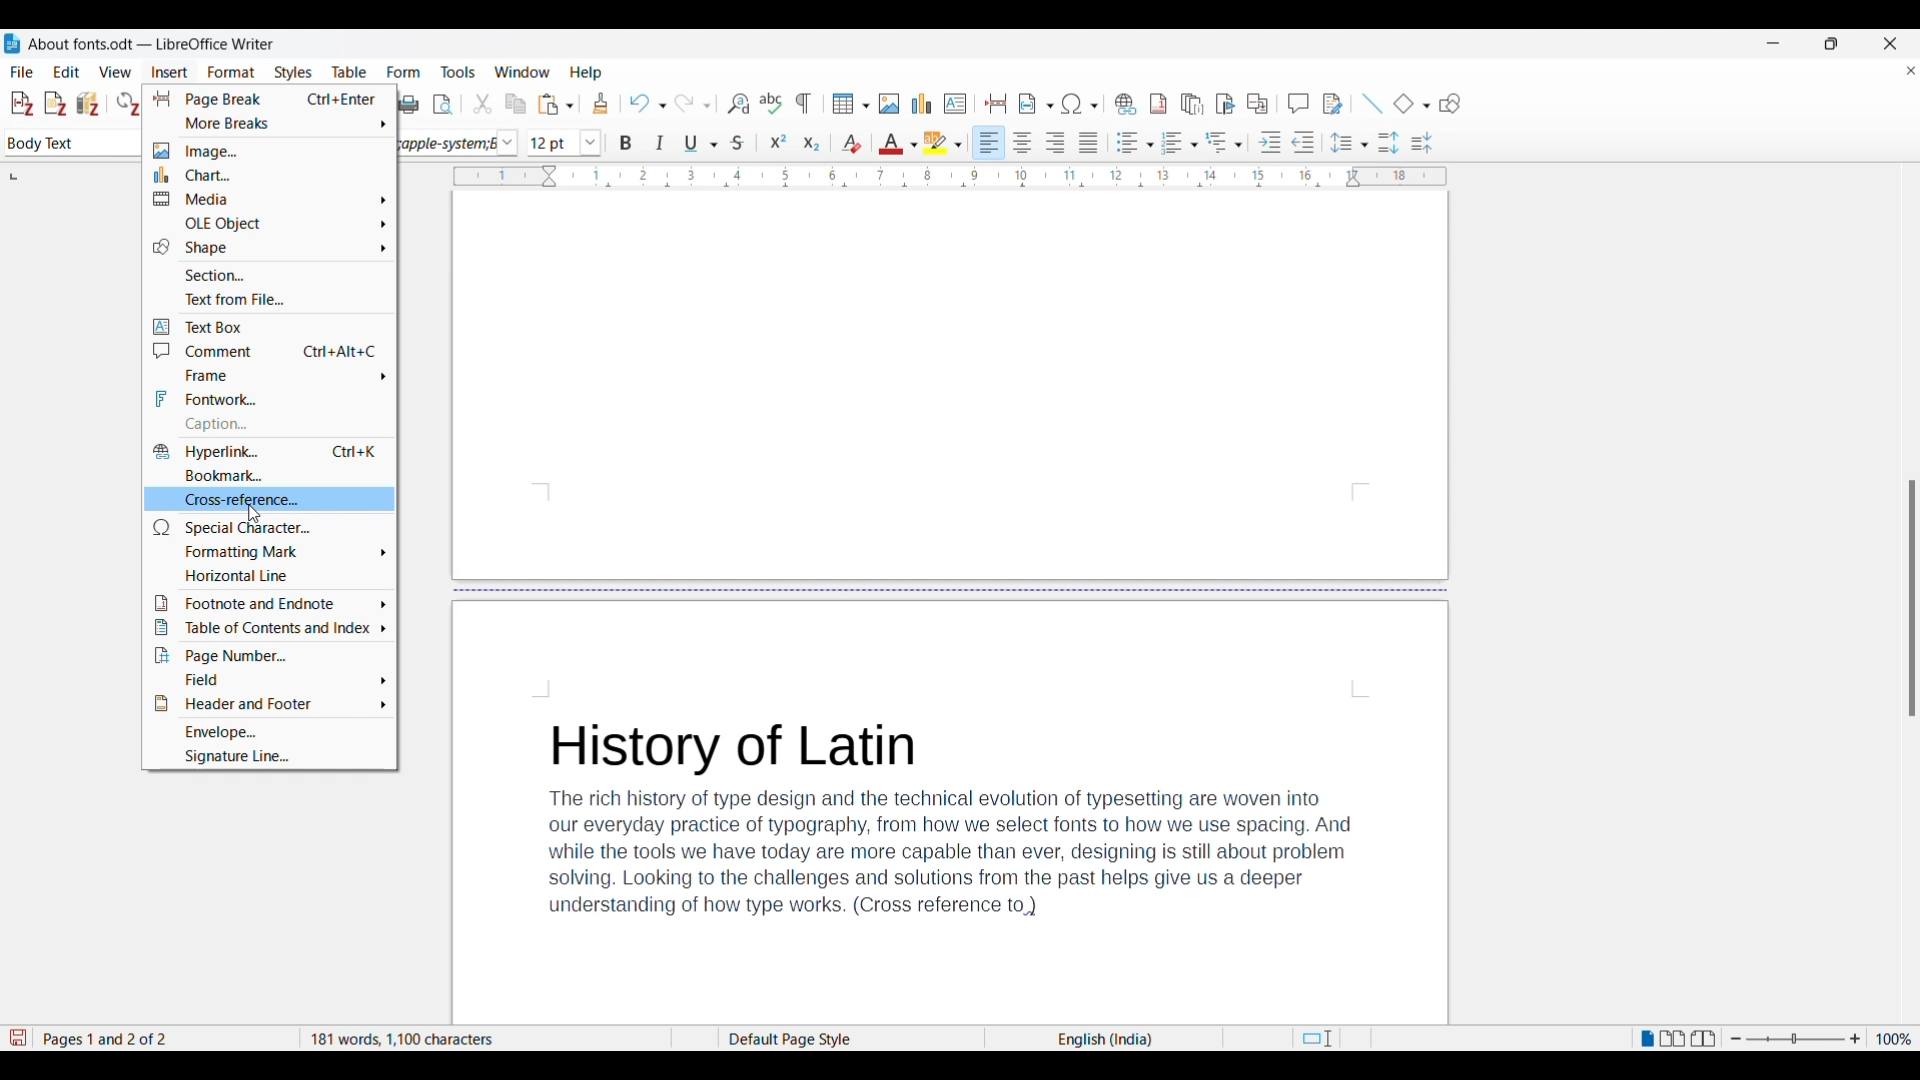  Describe the element at coordinates (269, 704) in the screenshot. I see `Header and footer options` at that location.